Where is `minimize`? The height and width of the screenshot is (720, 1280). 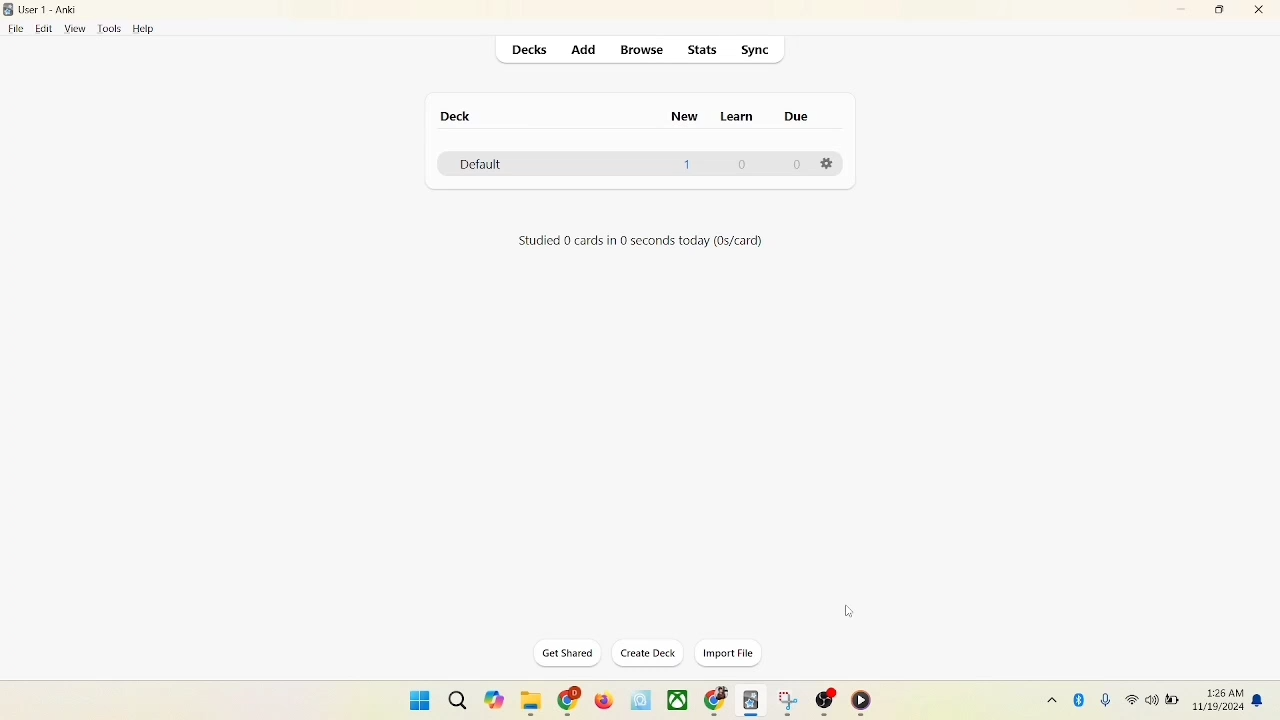
minimize is located at coordinates (1183, 11).